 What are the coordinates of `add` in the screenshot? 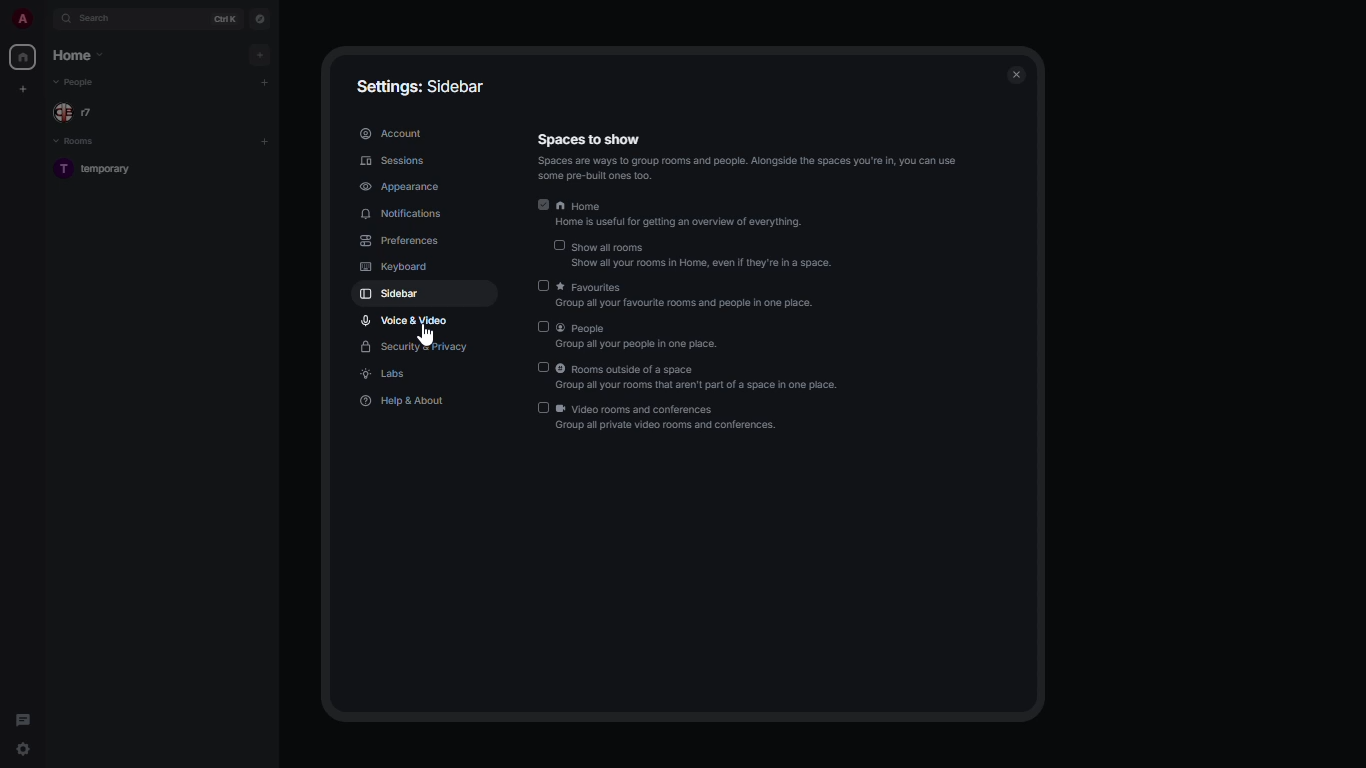 It's located at (265, 82).